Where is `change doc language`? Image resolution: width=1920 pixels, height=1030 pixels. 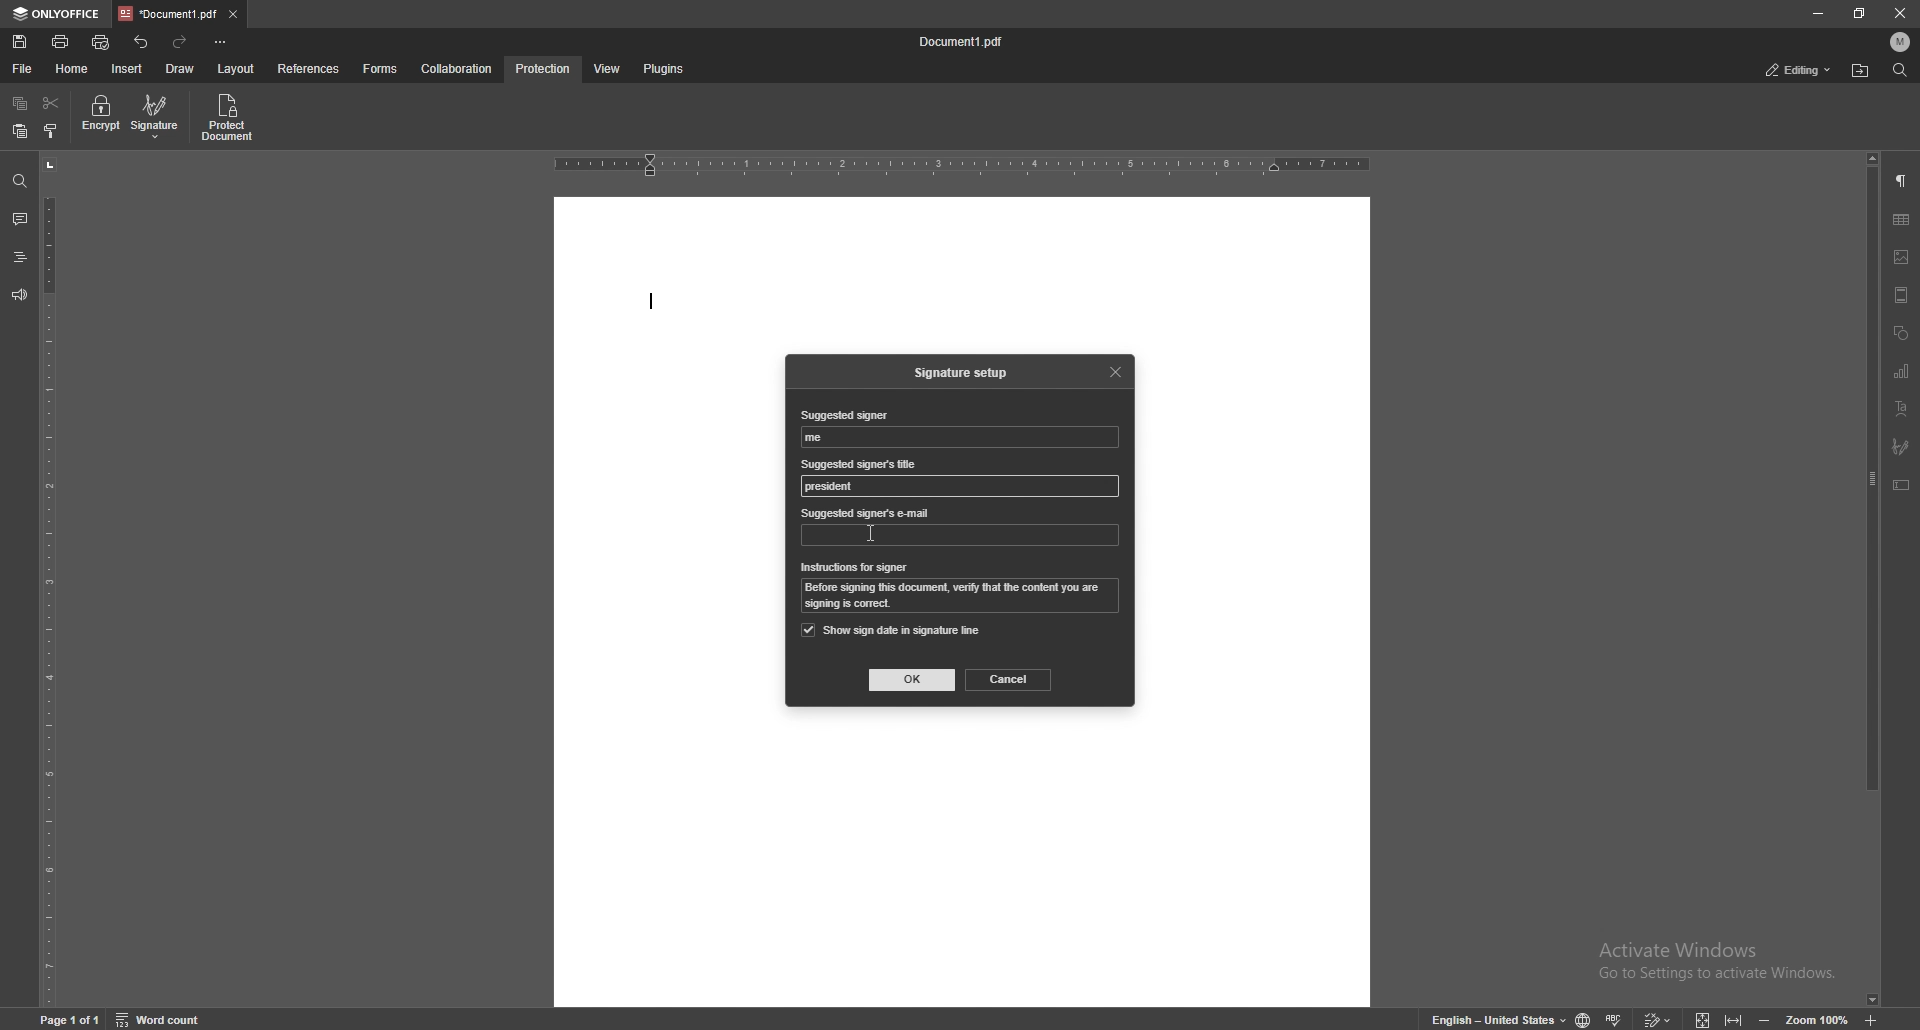
change doc language is located at coordinates (1576, 1019).